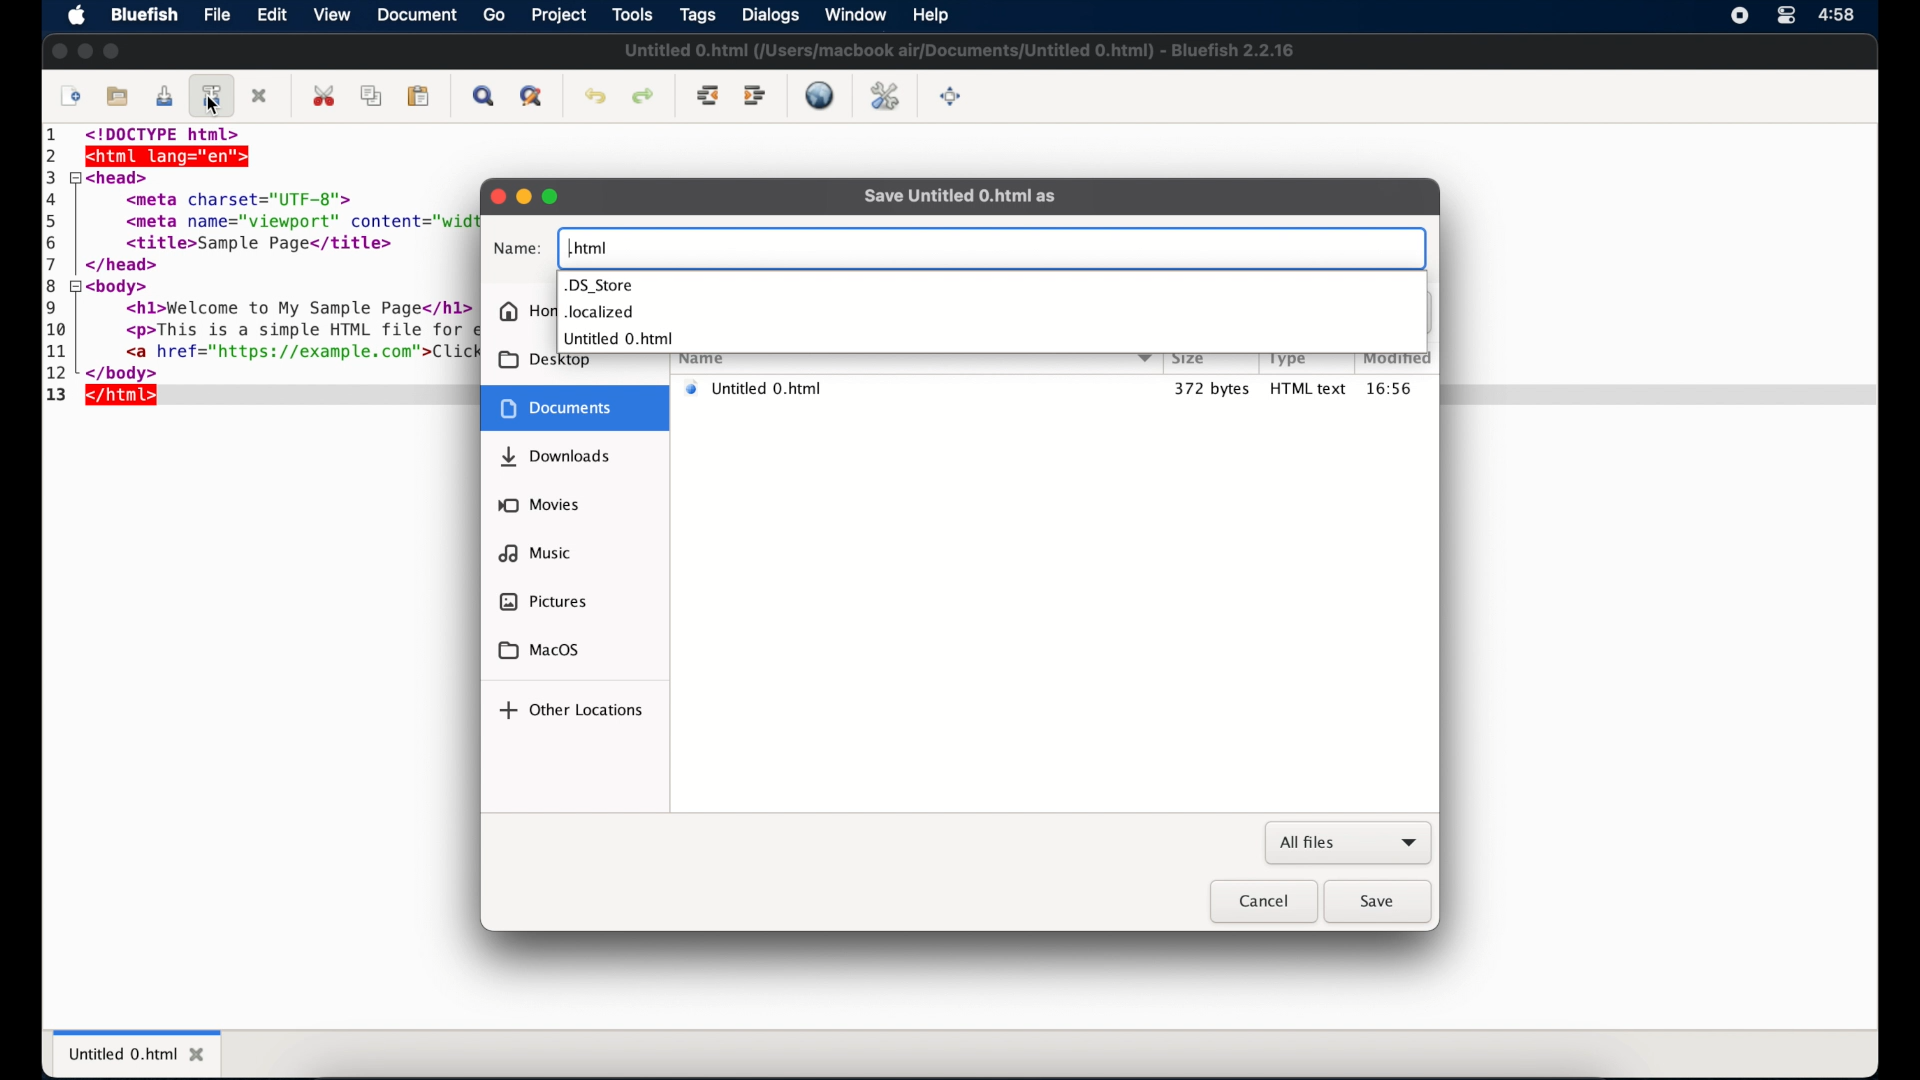 This screenshot has height=1080, width=1920. What do you see at coordinates (1289, 359) in the screenshot?
I see `type` at bounding box center [1289, 359].